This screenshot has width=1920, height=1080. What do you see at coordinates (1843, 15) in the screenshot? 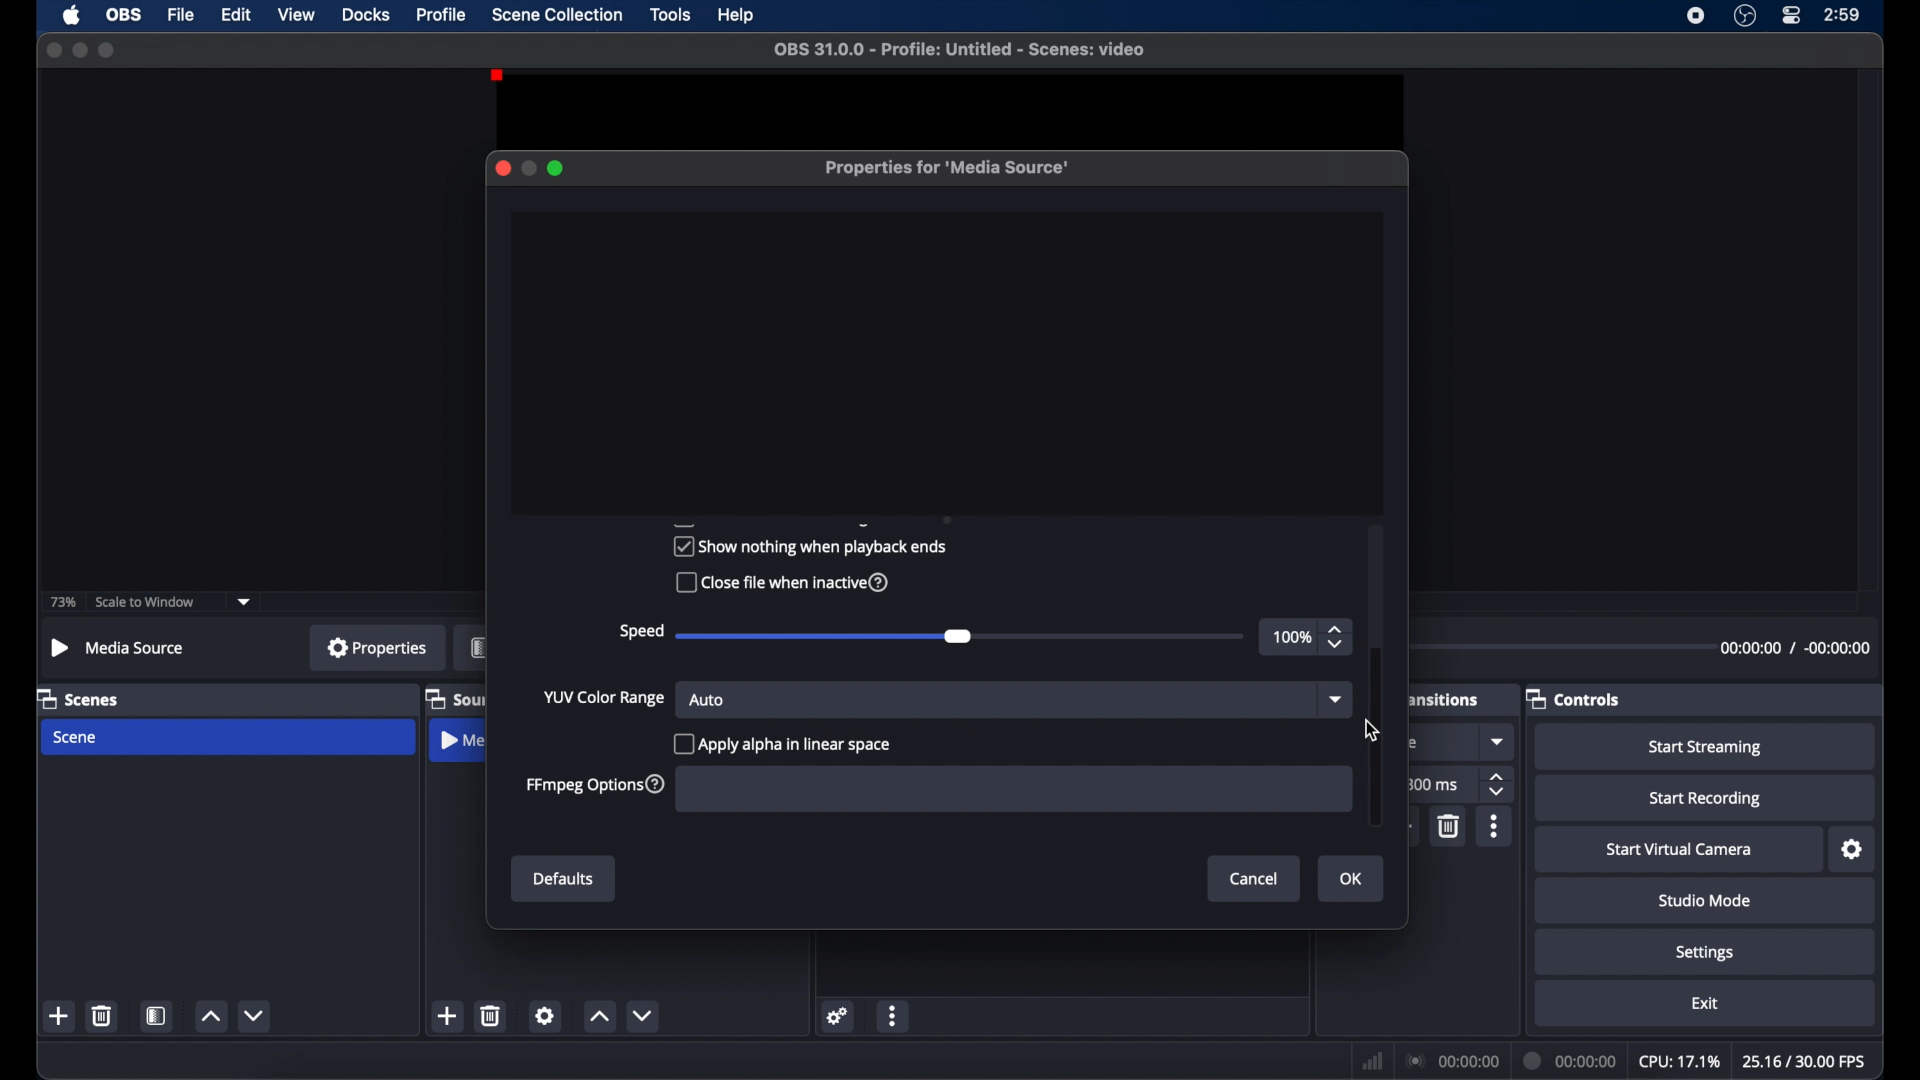
I see `time` at bounding box center [1843, 15].